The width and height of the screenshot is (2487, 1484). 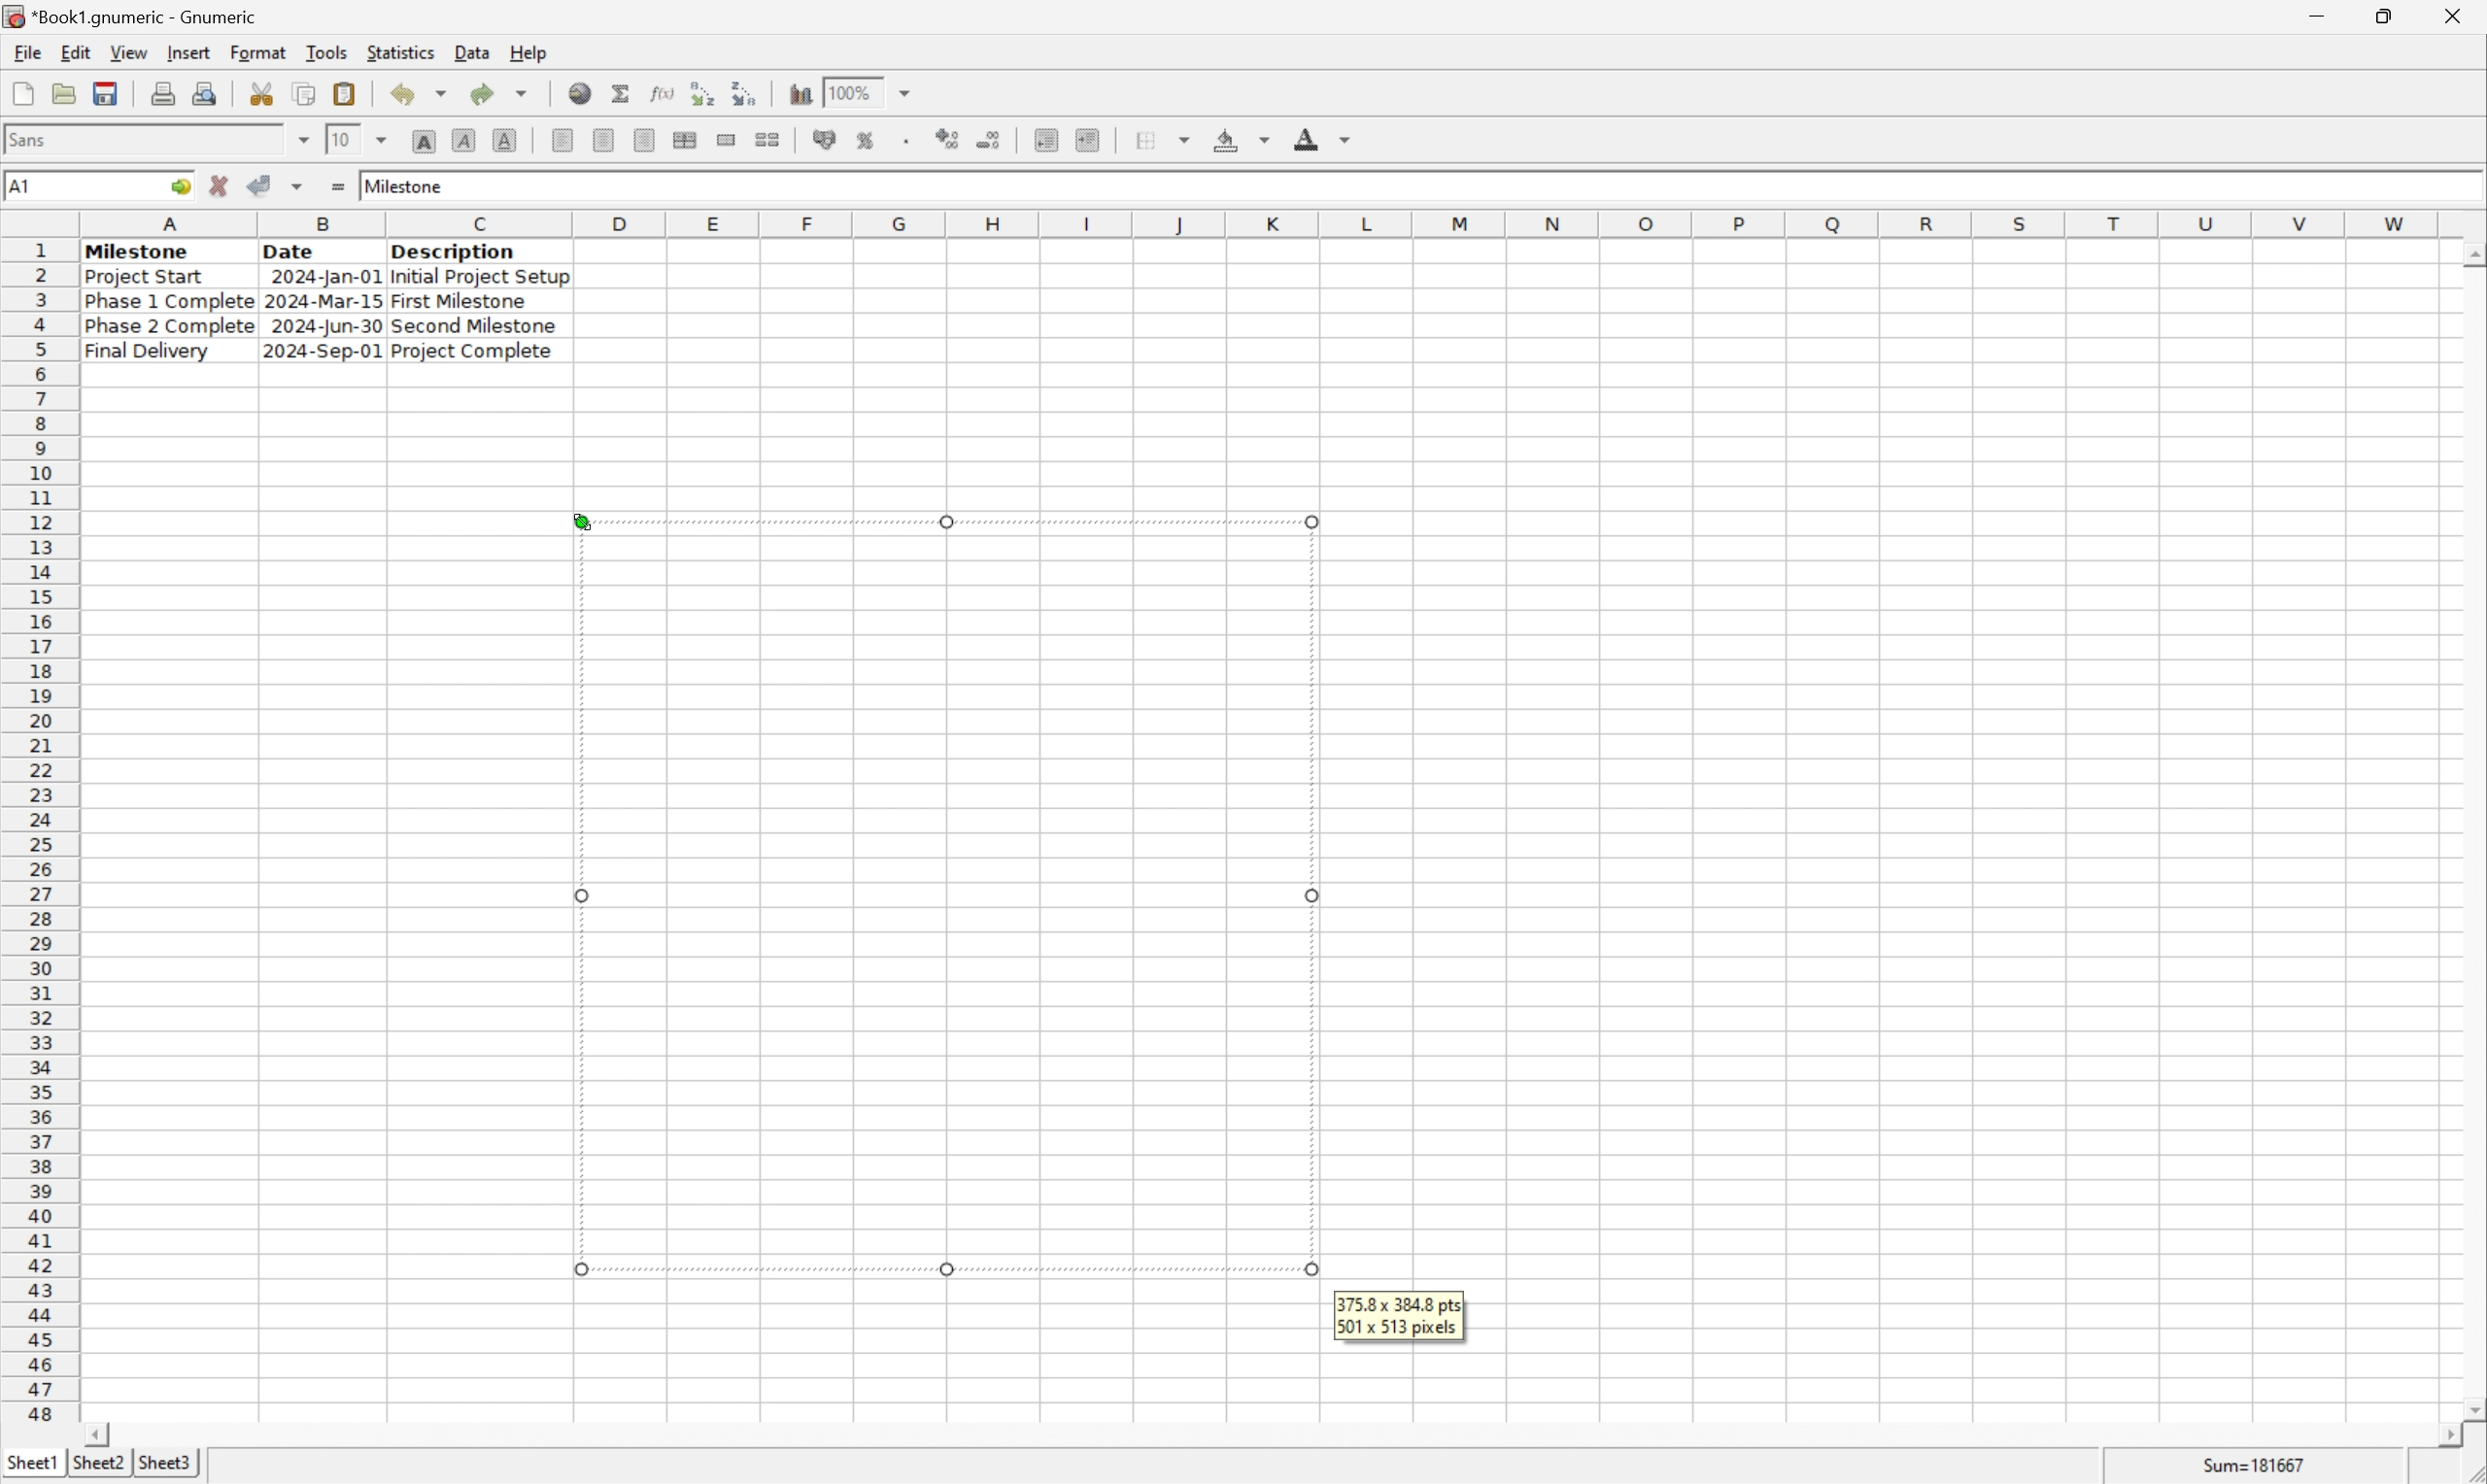 What do you see at coordinates (471, 48) in the screenshot?
I see `data` at bounding box center [471, 48].